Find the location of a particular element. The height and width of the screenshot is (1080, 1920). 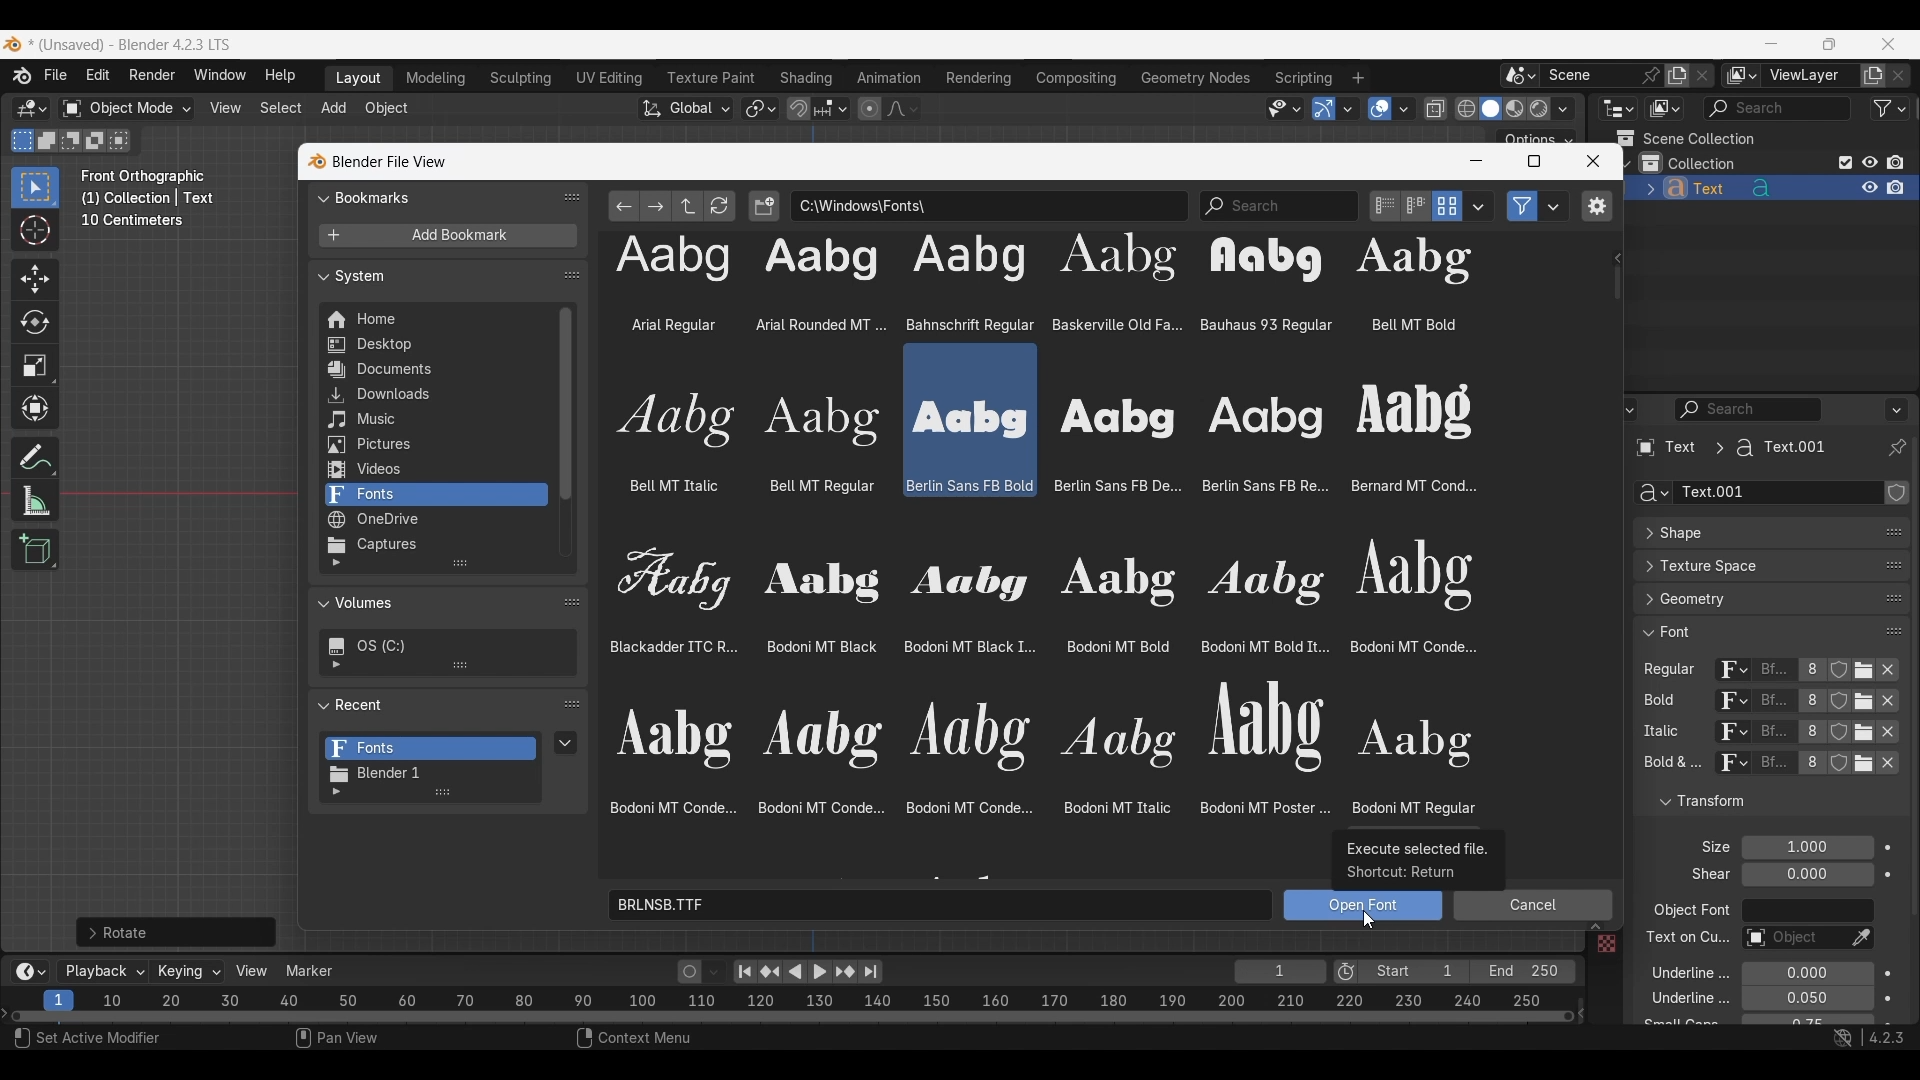

Cancel selected option is located at coordinates (1532, 905).